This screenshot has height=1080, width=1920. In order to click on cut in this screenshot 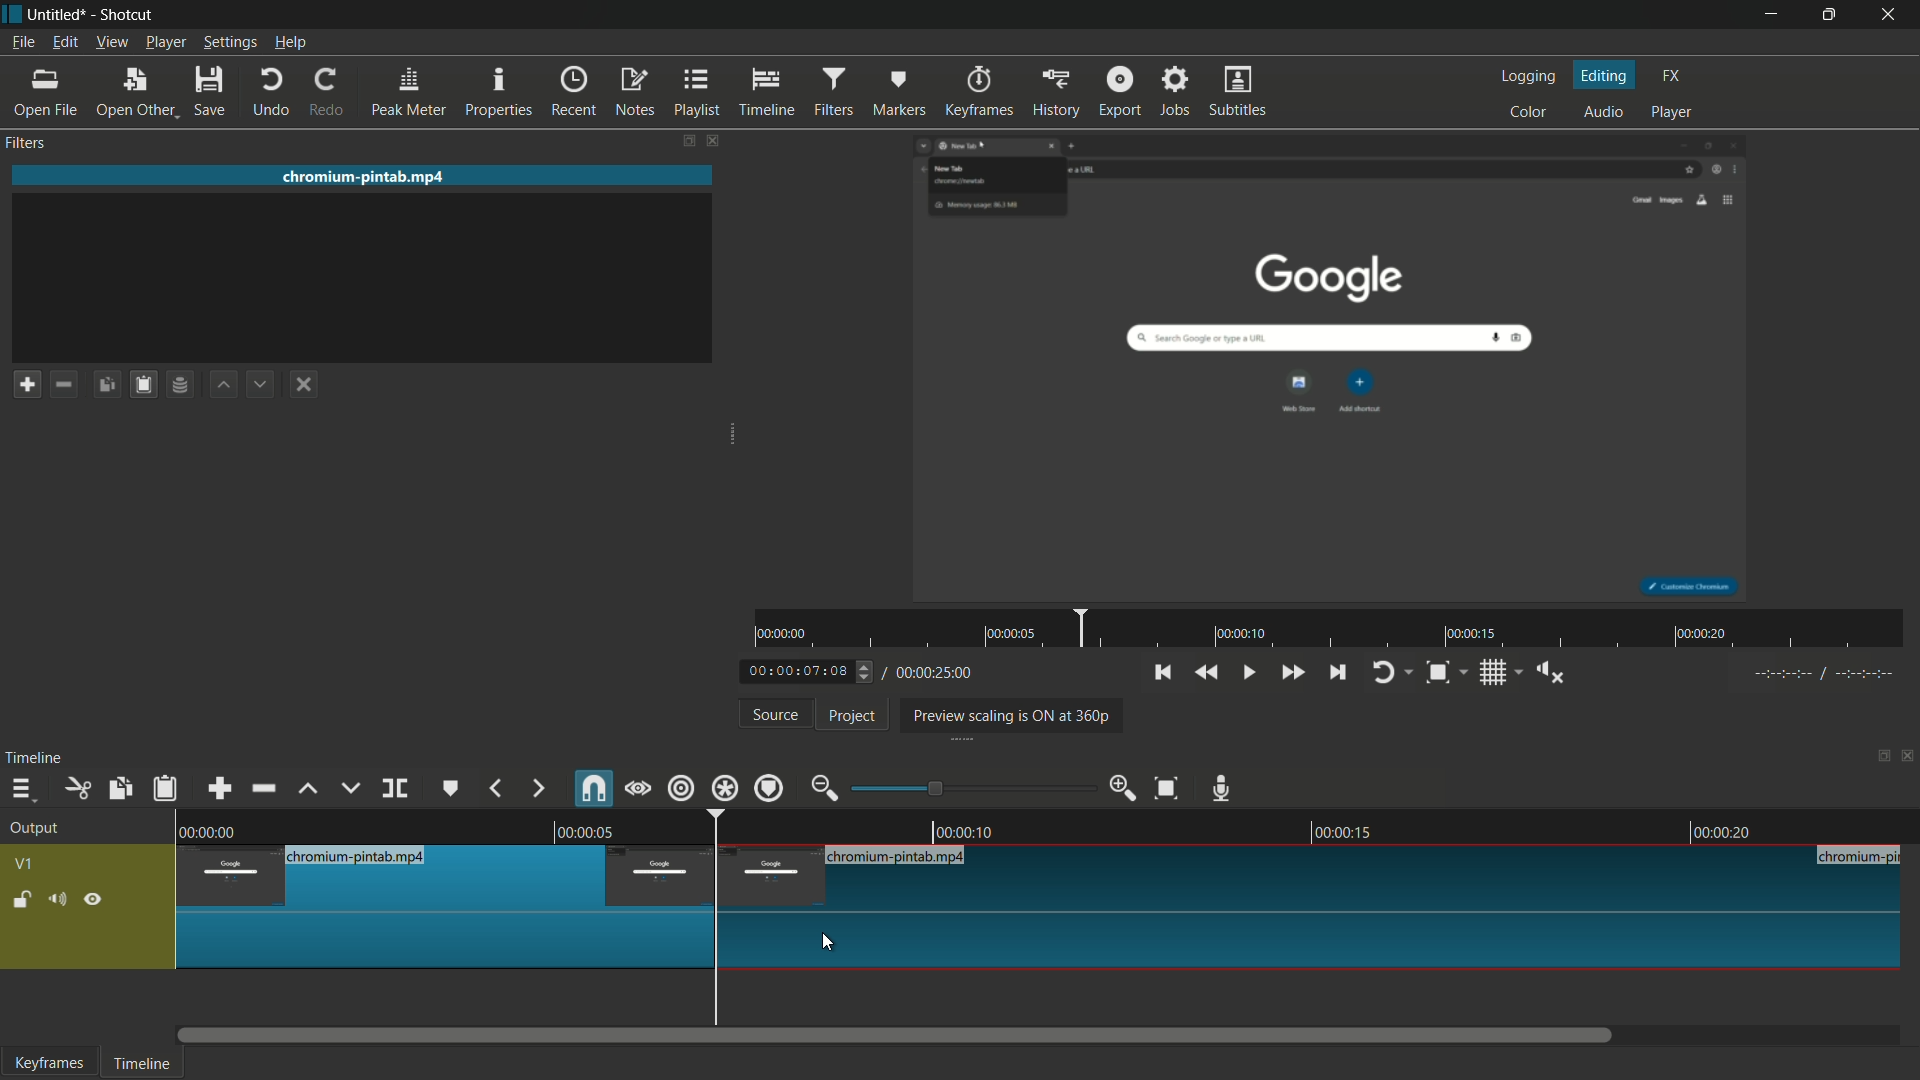, I will do `click(77, 790)`.